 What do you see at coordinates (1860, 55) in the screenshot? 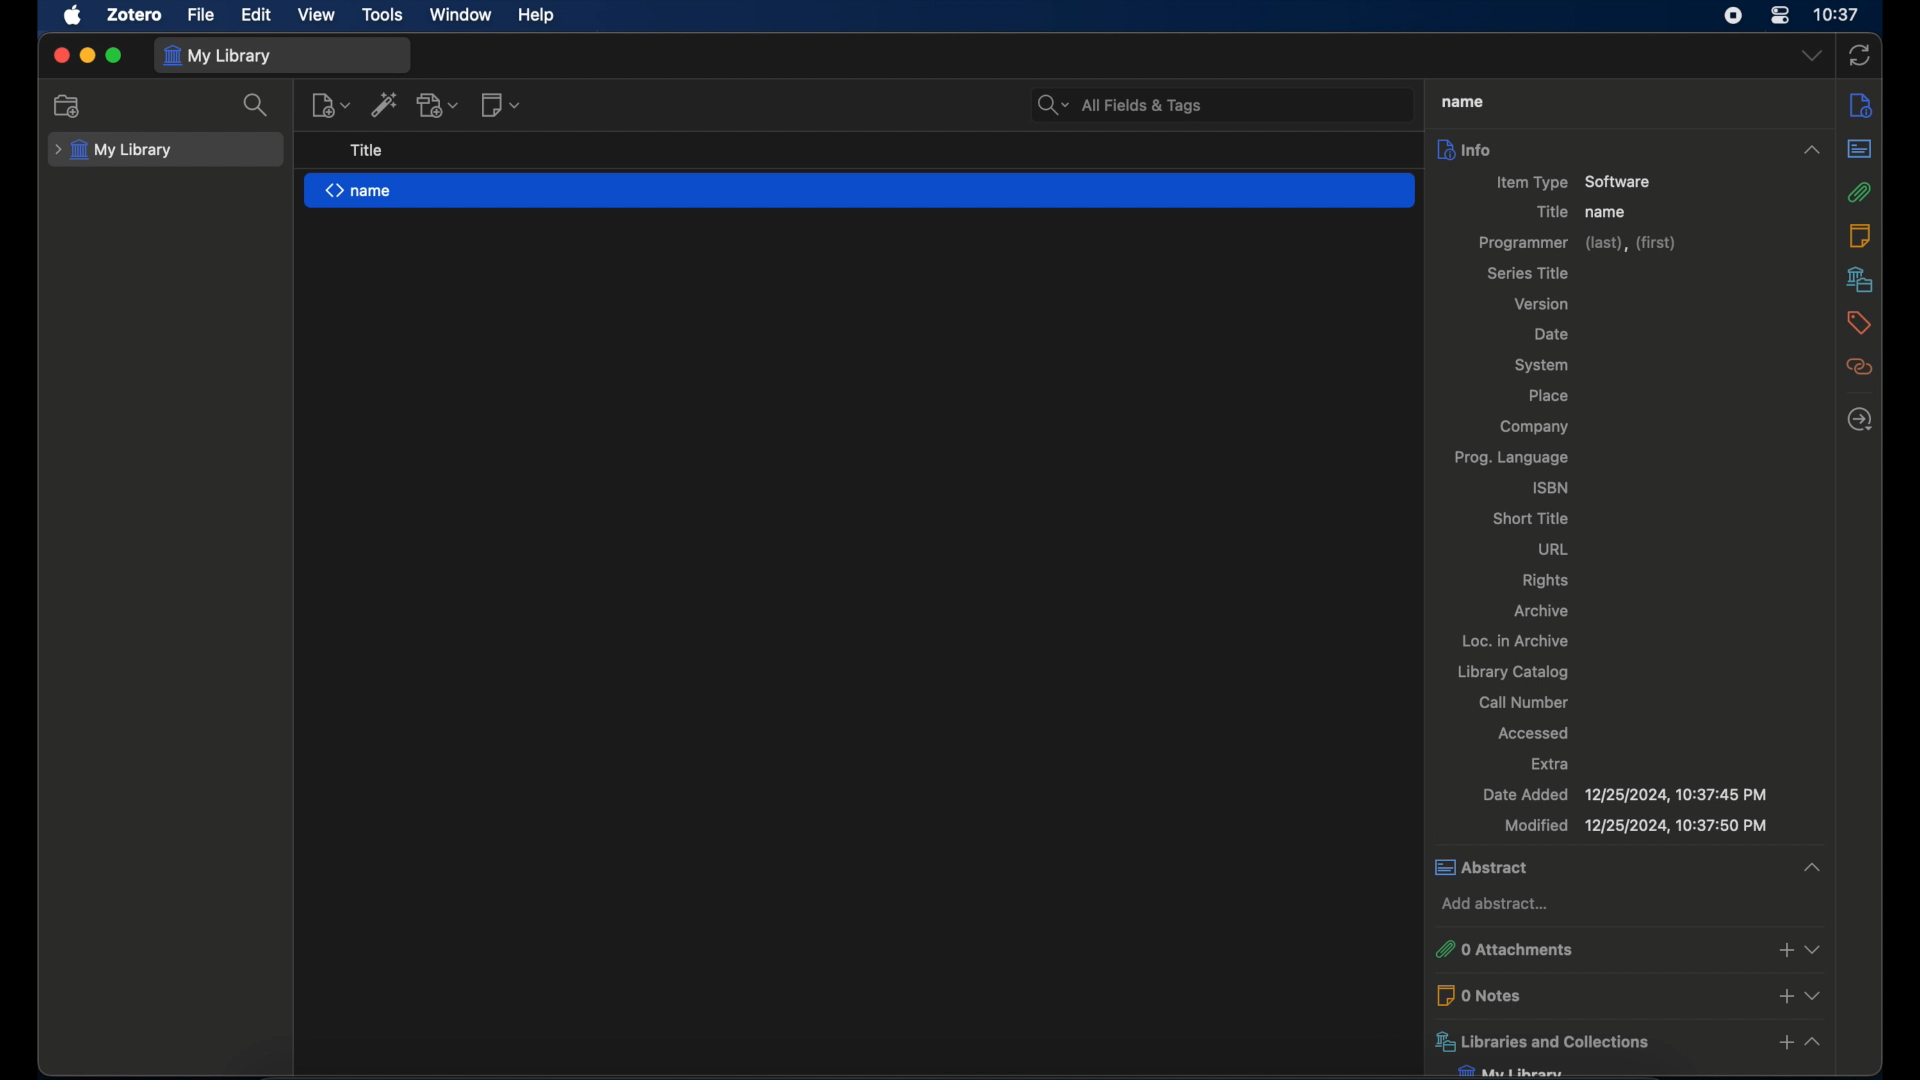
I see `sync` at bounding box center [1860, 55].